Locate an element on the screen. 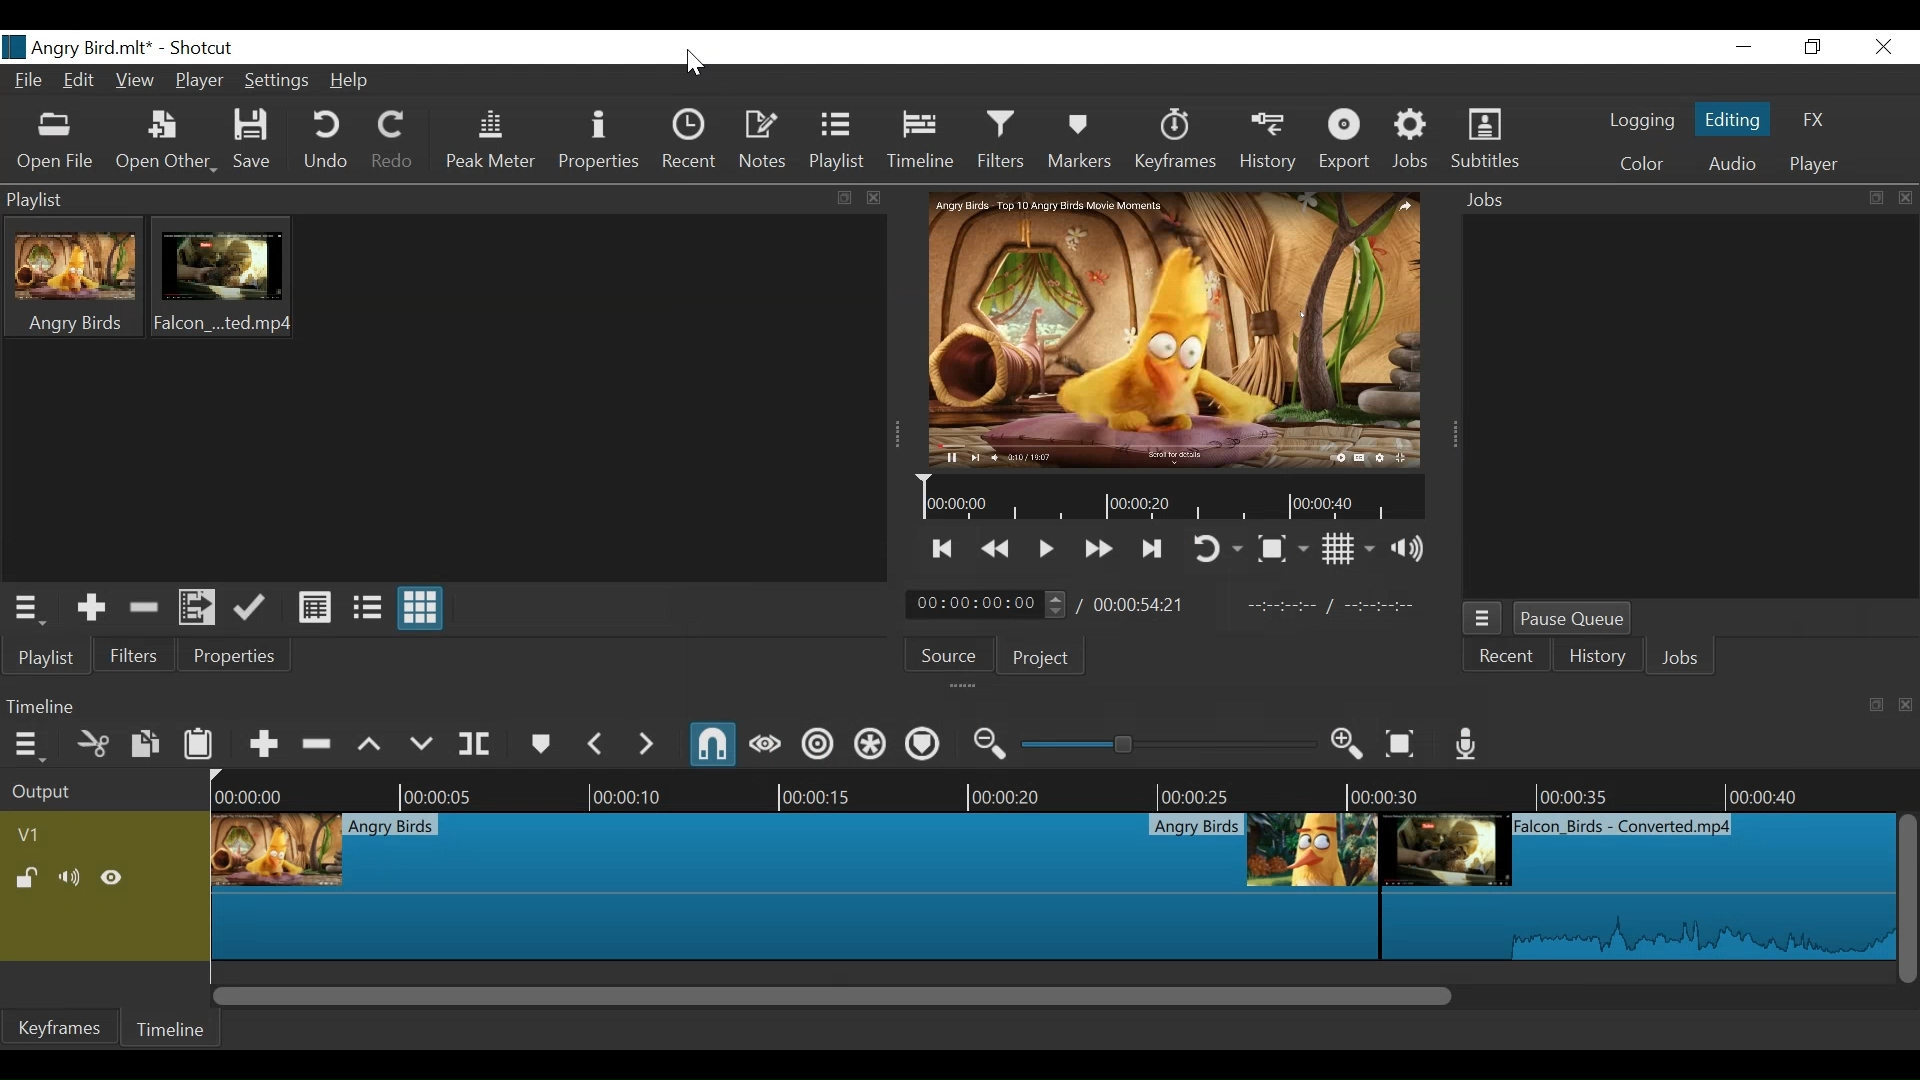 This screenshot has height=1080, width=1920. Clip is located at coordinates (1175, 329).